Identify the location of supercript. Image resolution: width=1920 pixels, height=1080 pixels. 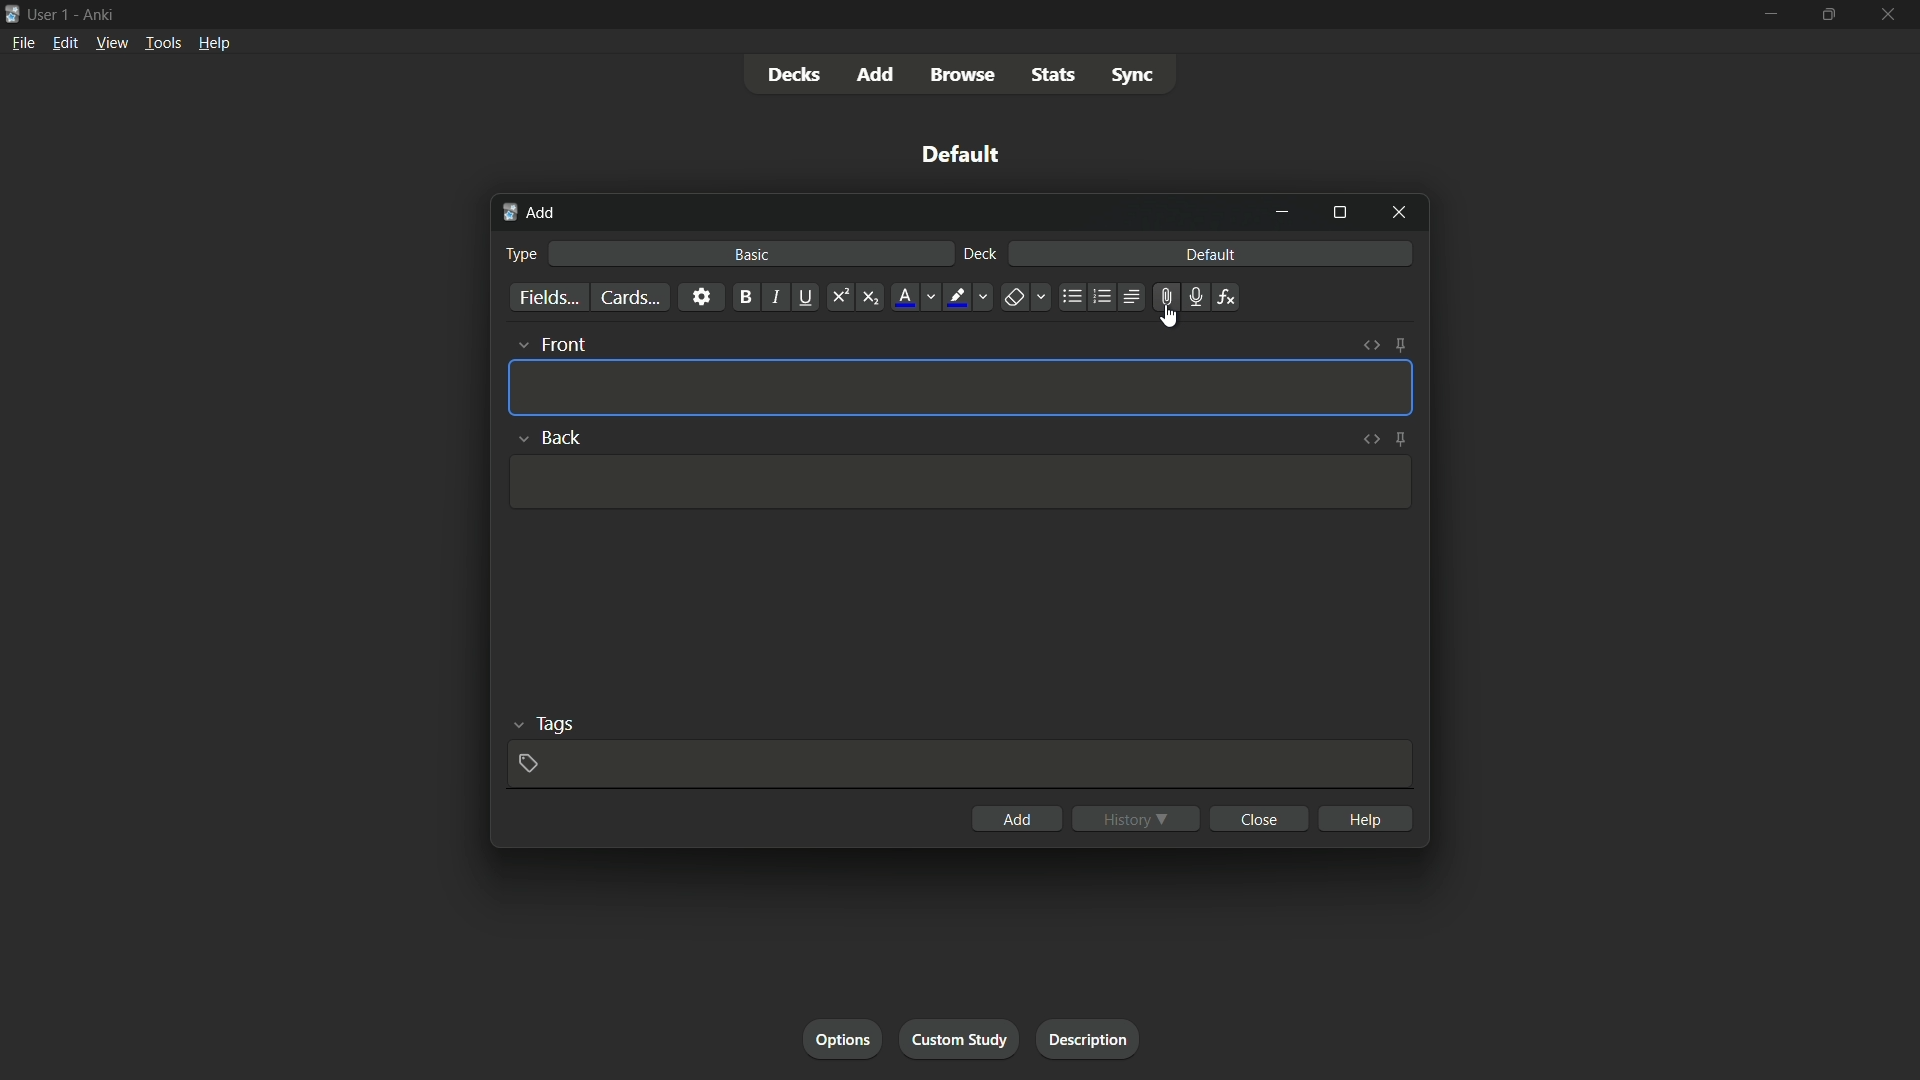
(842, 297).